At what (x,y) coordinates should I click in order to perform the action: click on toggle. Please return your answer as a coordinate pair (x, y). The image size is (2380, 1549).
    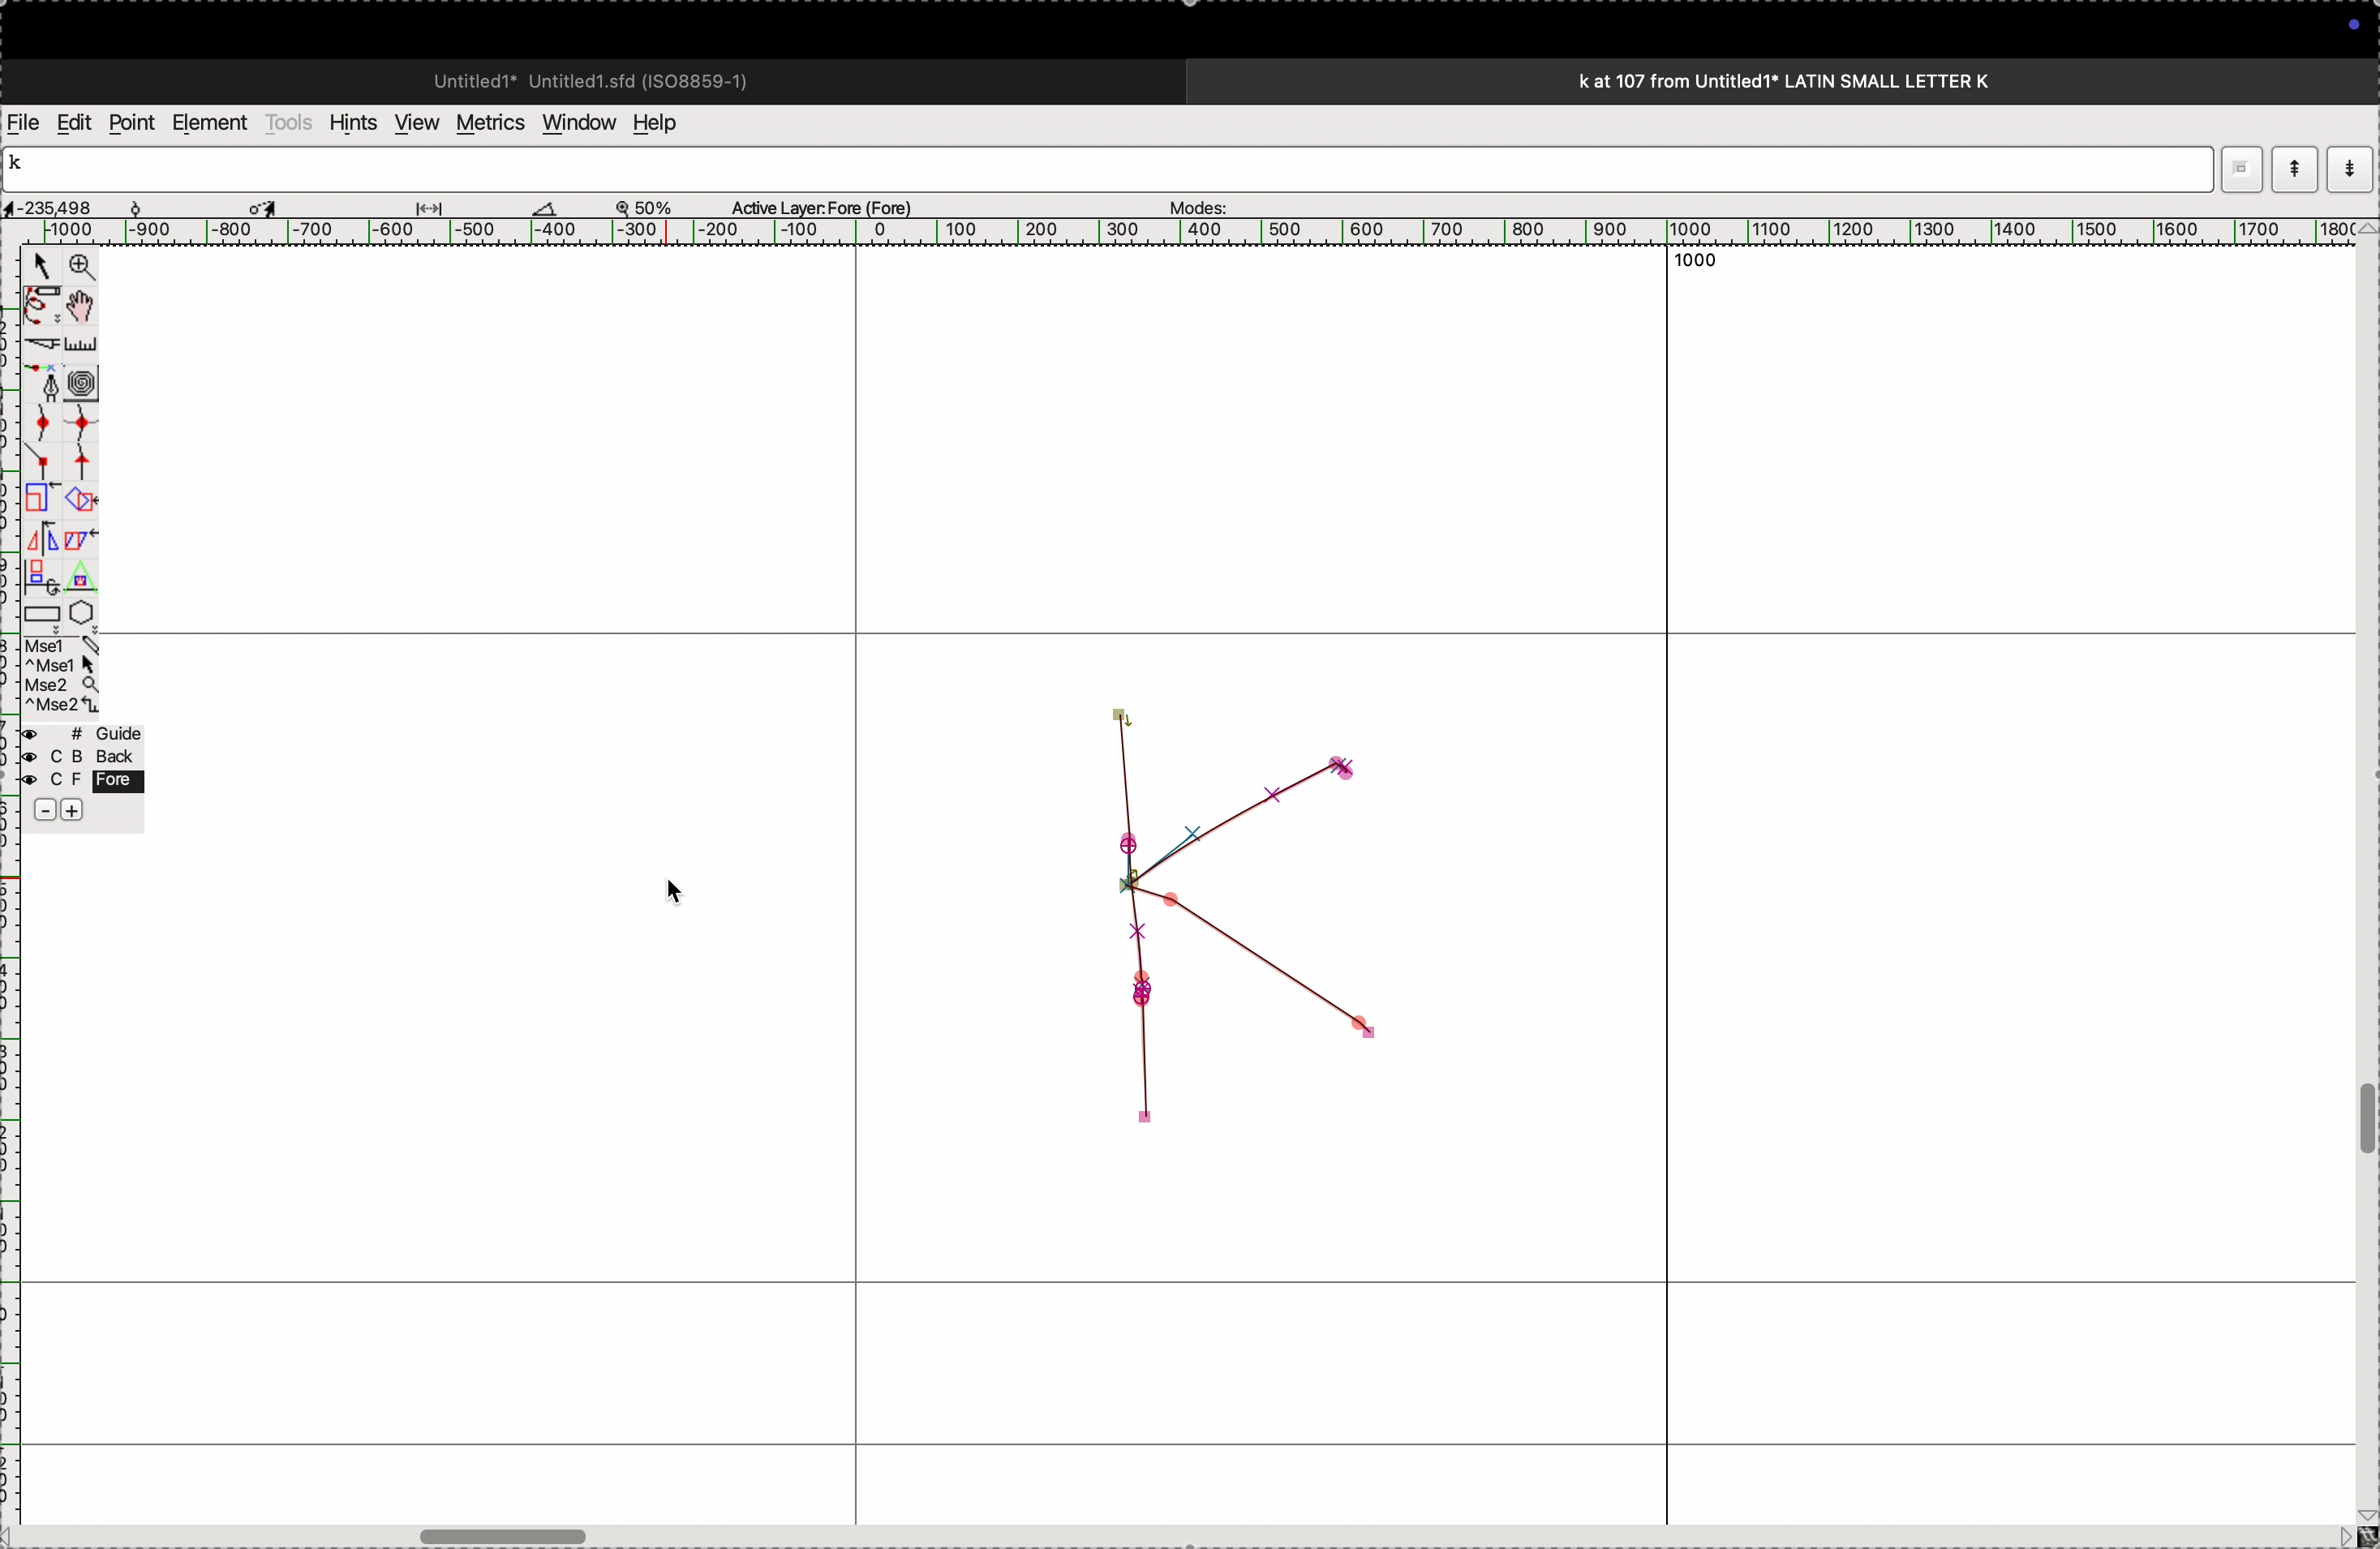
    Looking at the image, I should click on (2365, 1120).